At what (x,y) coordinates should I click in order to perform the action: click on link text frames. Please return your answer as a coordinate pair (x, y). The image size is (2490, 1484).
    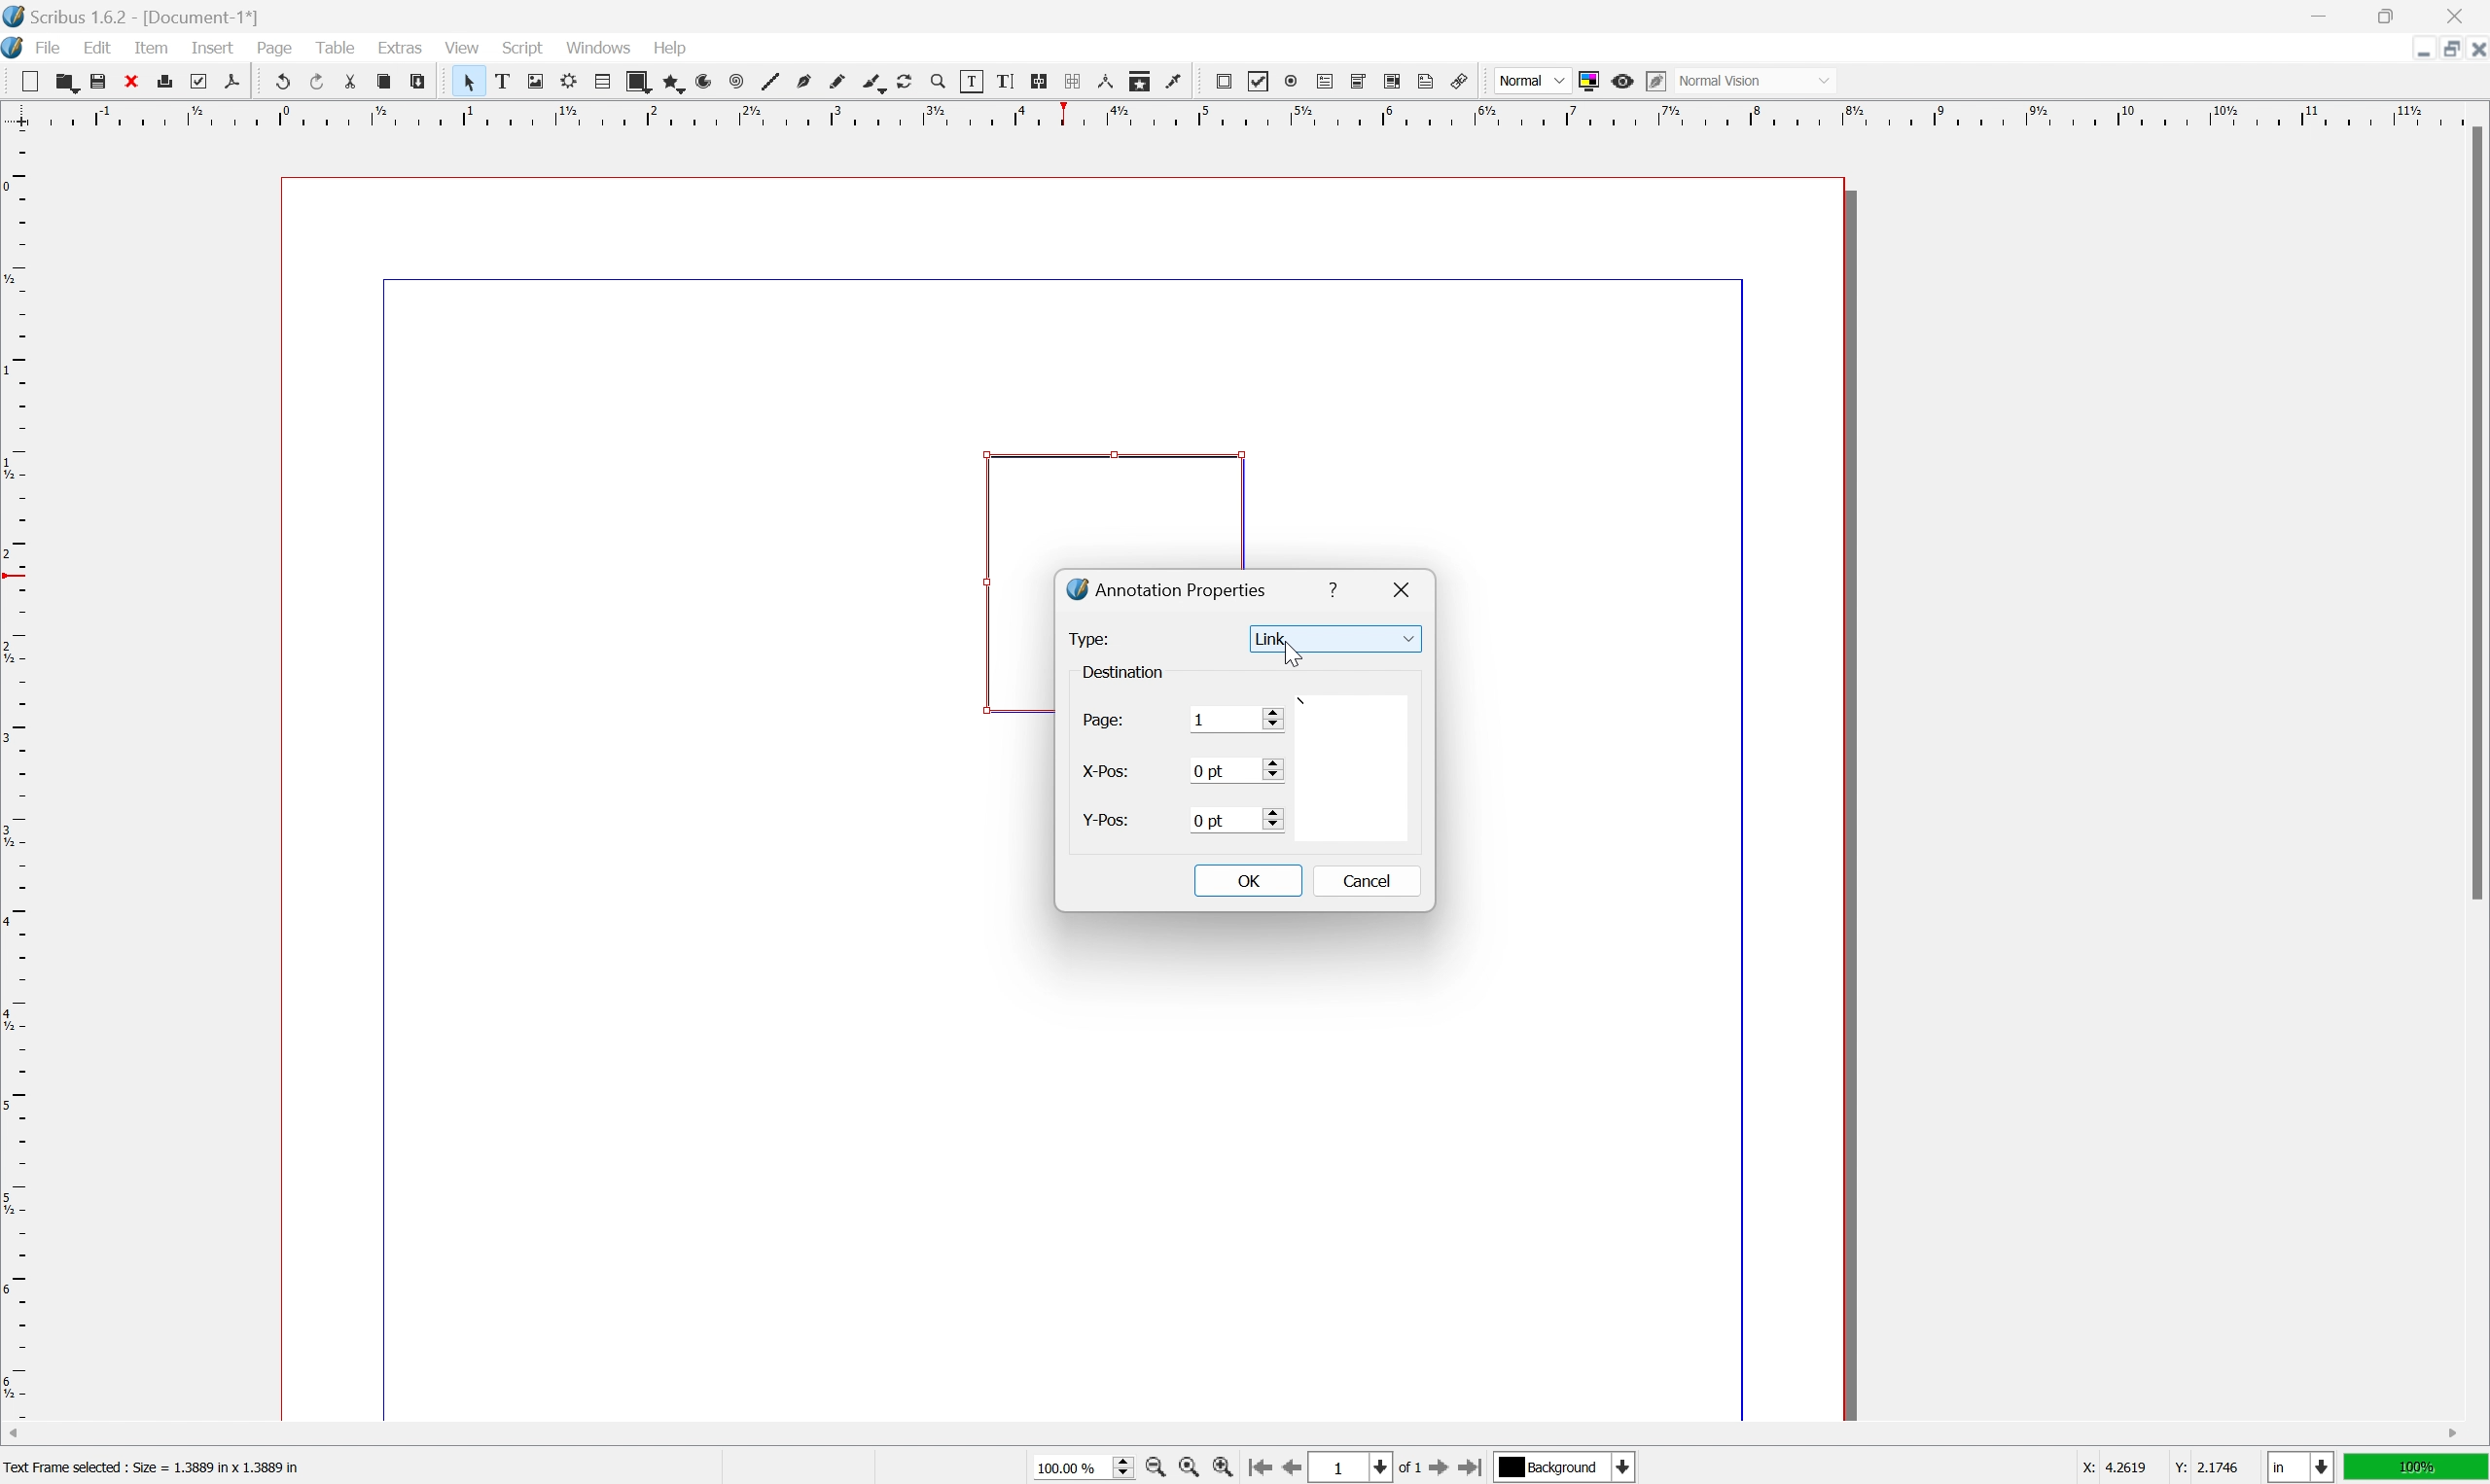
    Looking at the image, I should click on (1040, 81).